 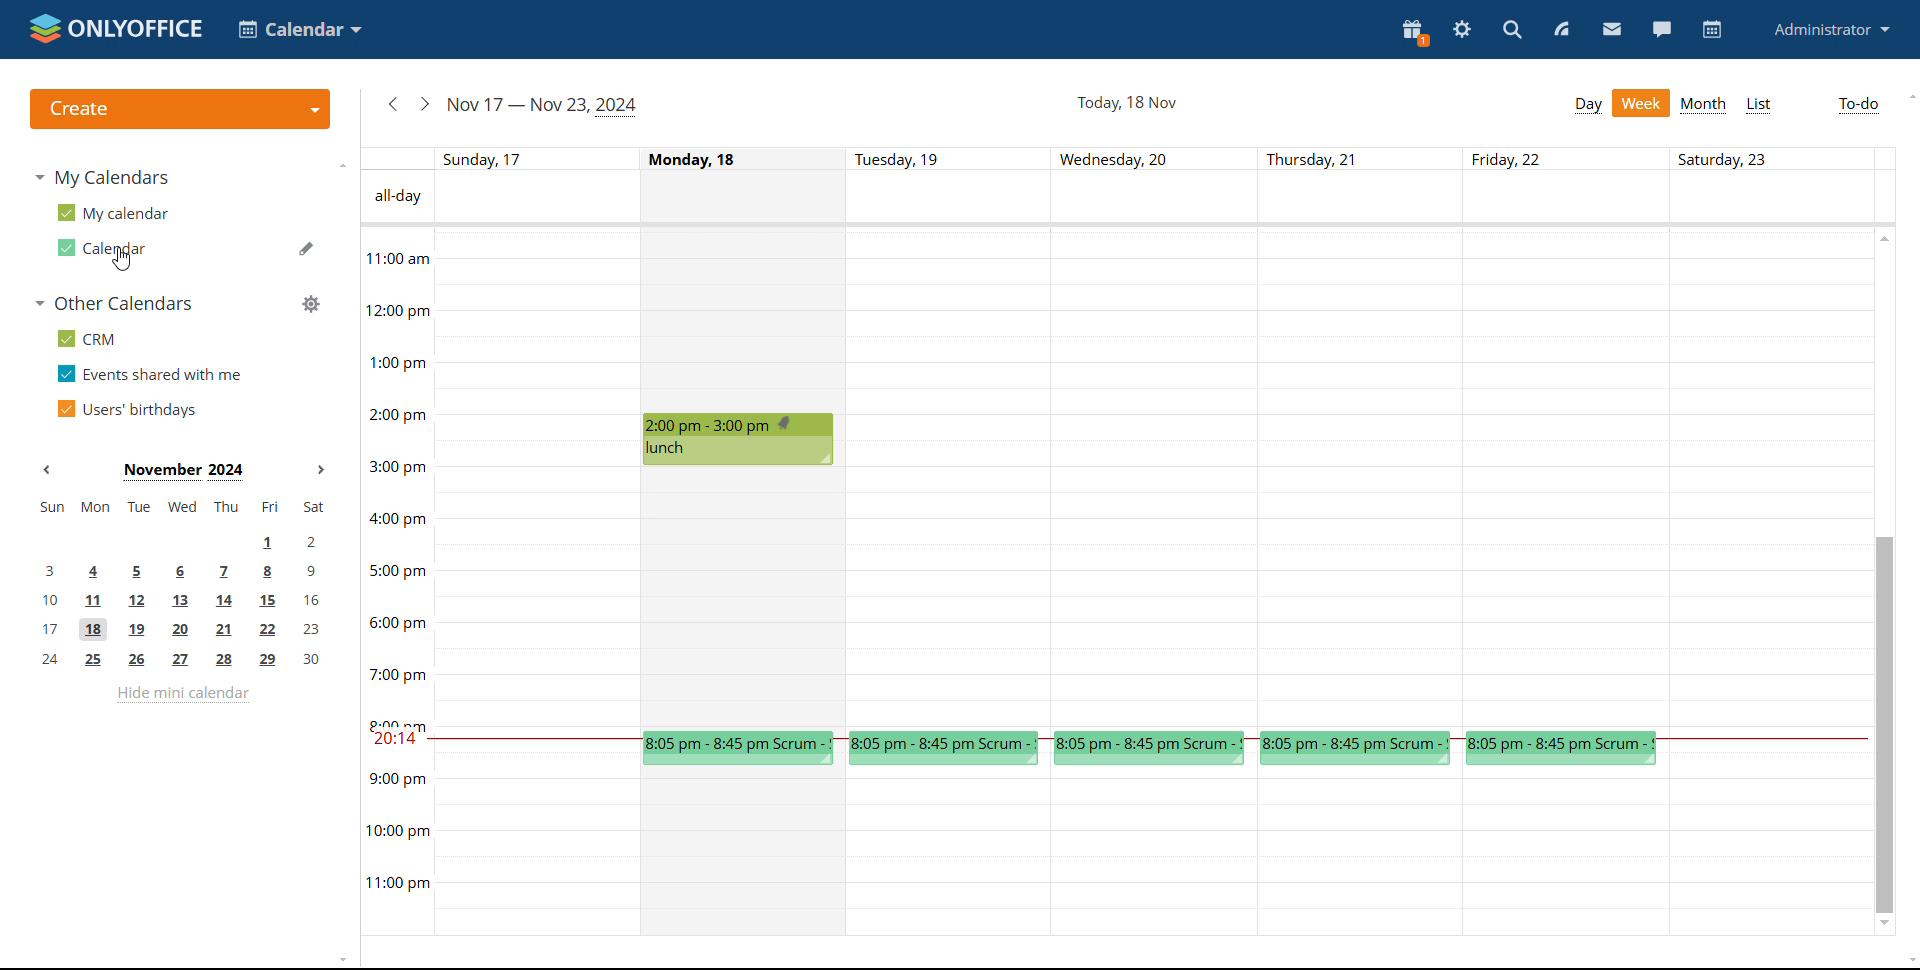 What do you see at coordinates (123, 259) in the screenshot?
I see `cursor` at bounding box center [123, 259].